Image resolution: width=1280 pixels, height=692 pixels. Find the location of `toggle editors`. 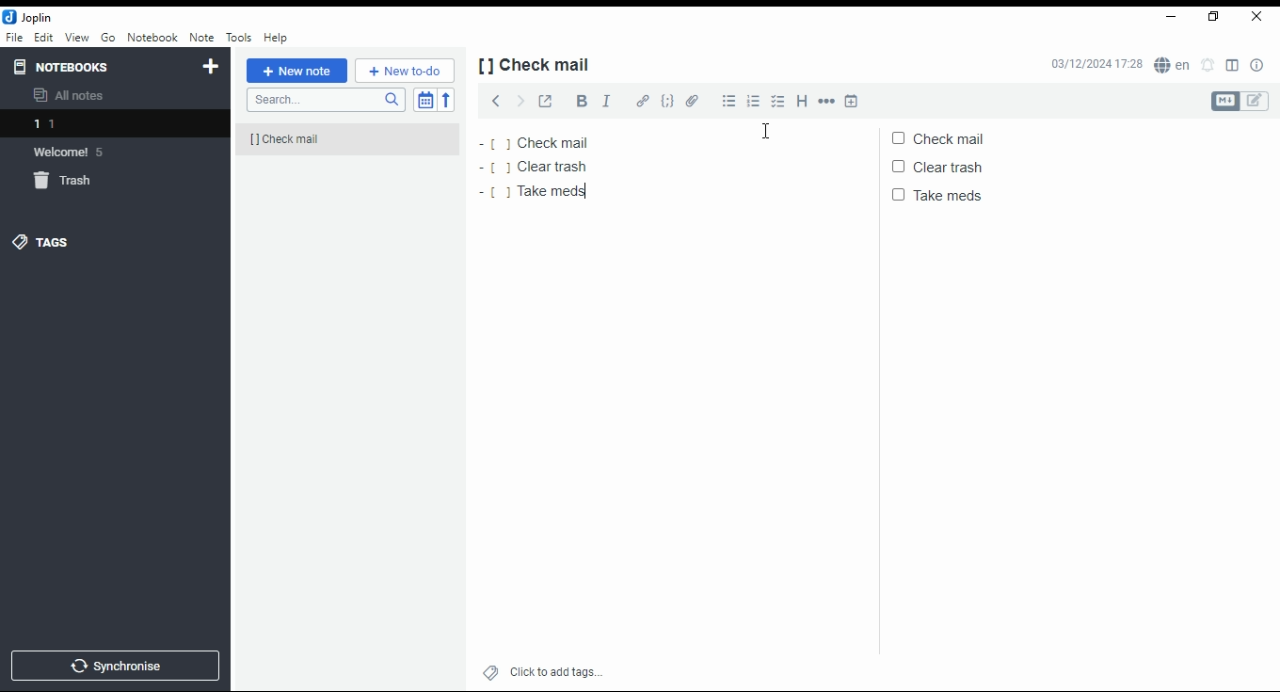

toggle editors is located at coordinates (1239, 102).